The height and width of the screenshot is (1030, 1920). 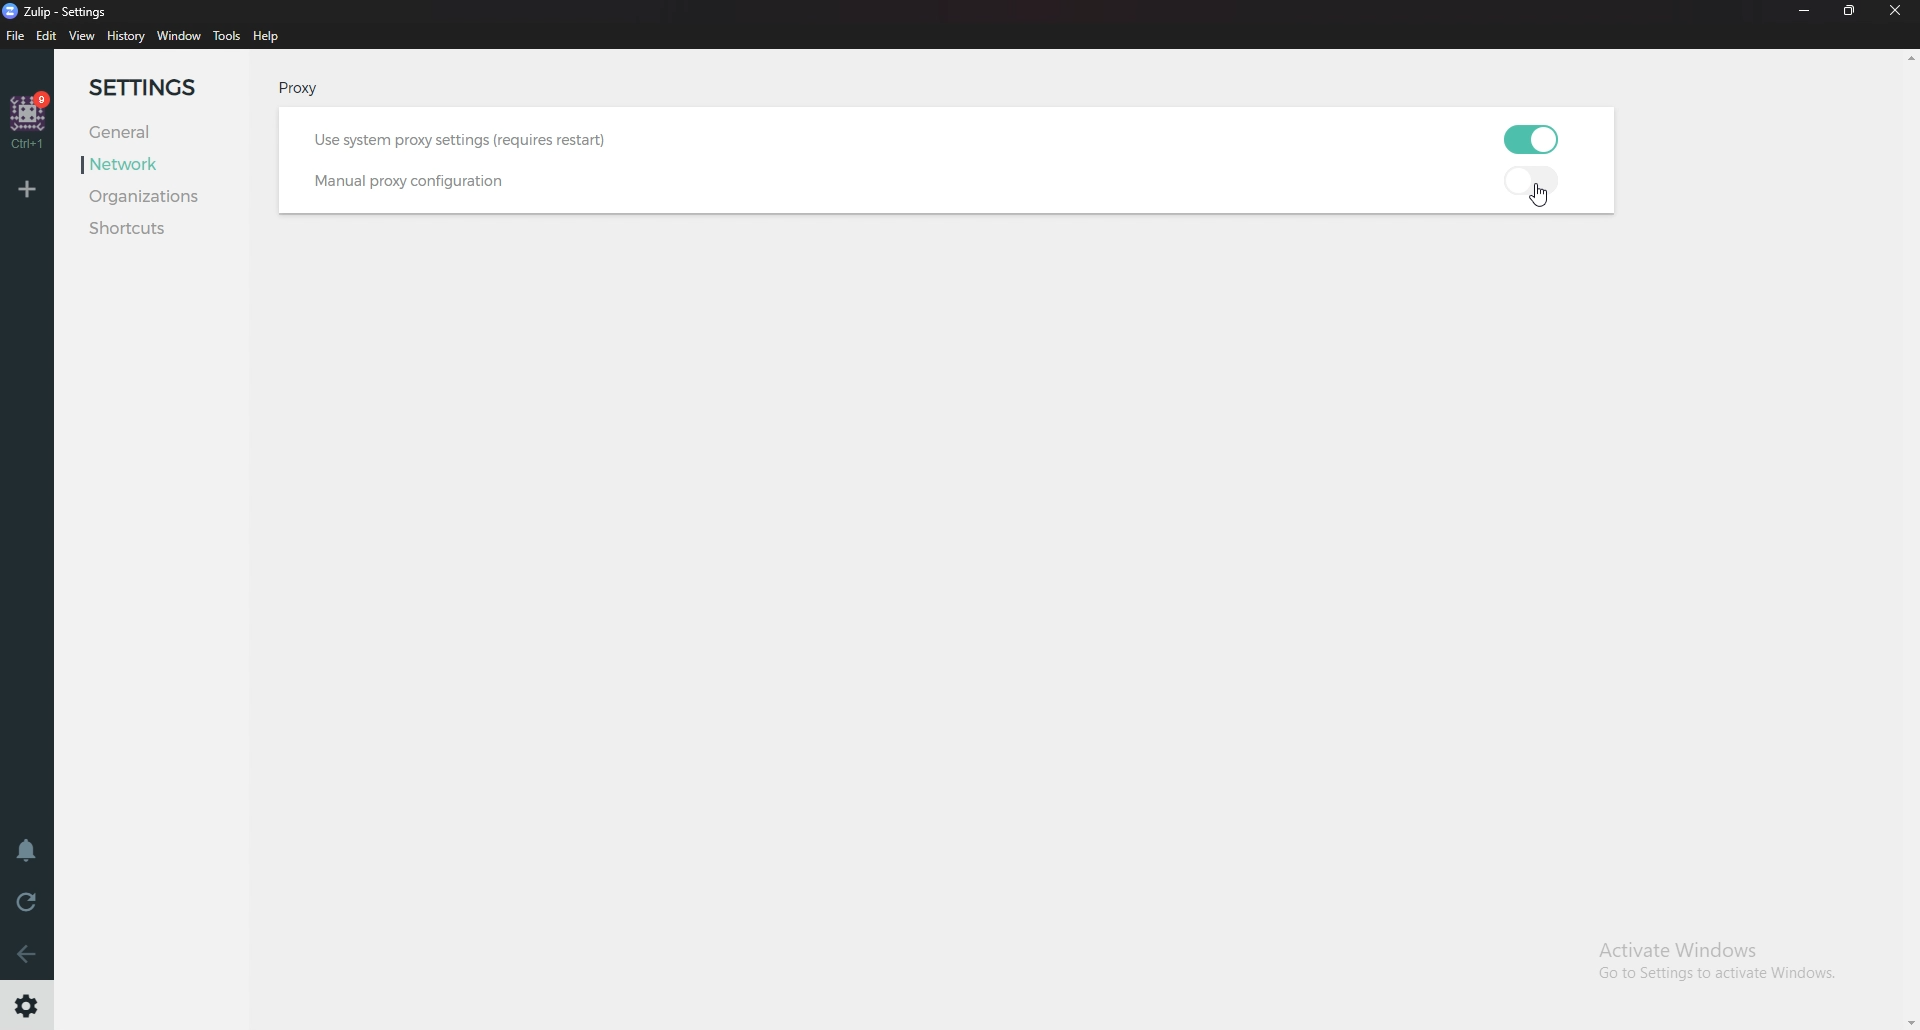 What do you see at coordinates (178, 37) in the screenshot?
I see `Window` at bounding box center [178, 37].